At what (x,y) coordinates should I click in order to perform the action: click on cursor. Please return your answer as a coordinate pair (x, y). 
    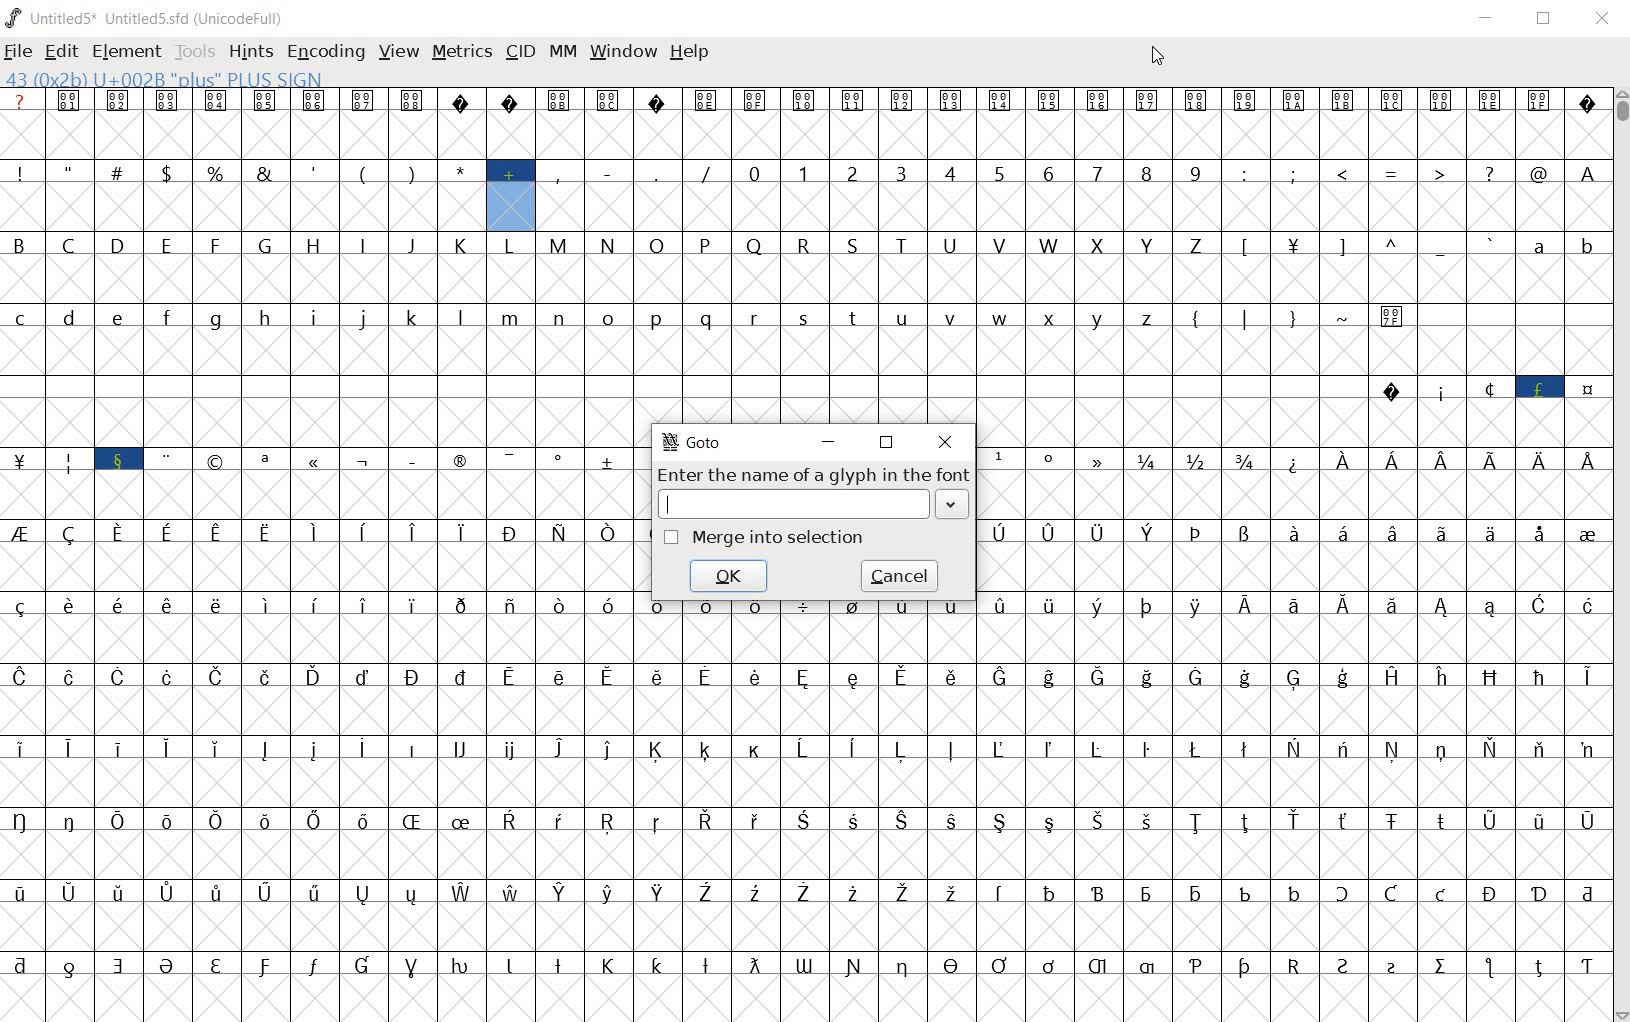
    Looking at the image, I should click on (1157, 58).